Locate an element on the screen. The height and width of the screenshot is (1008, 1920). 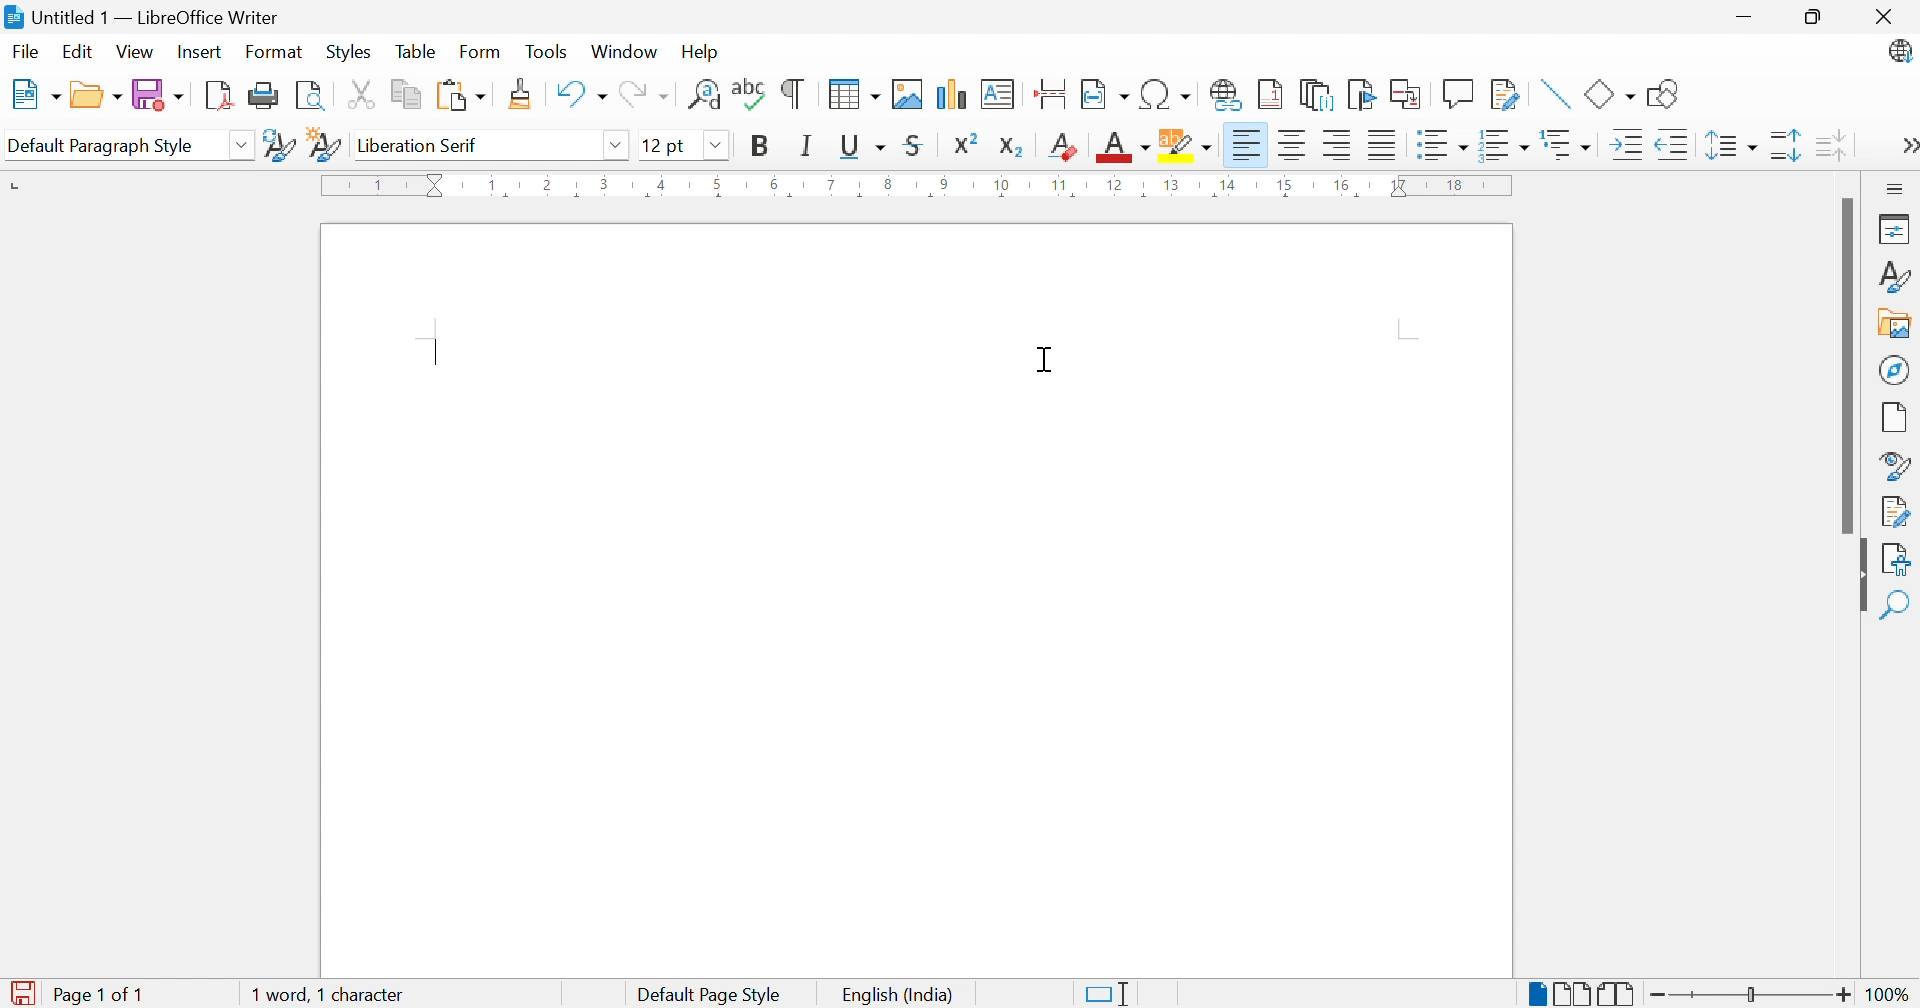
English (India) is located at coordinates (903, 994).